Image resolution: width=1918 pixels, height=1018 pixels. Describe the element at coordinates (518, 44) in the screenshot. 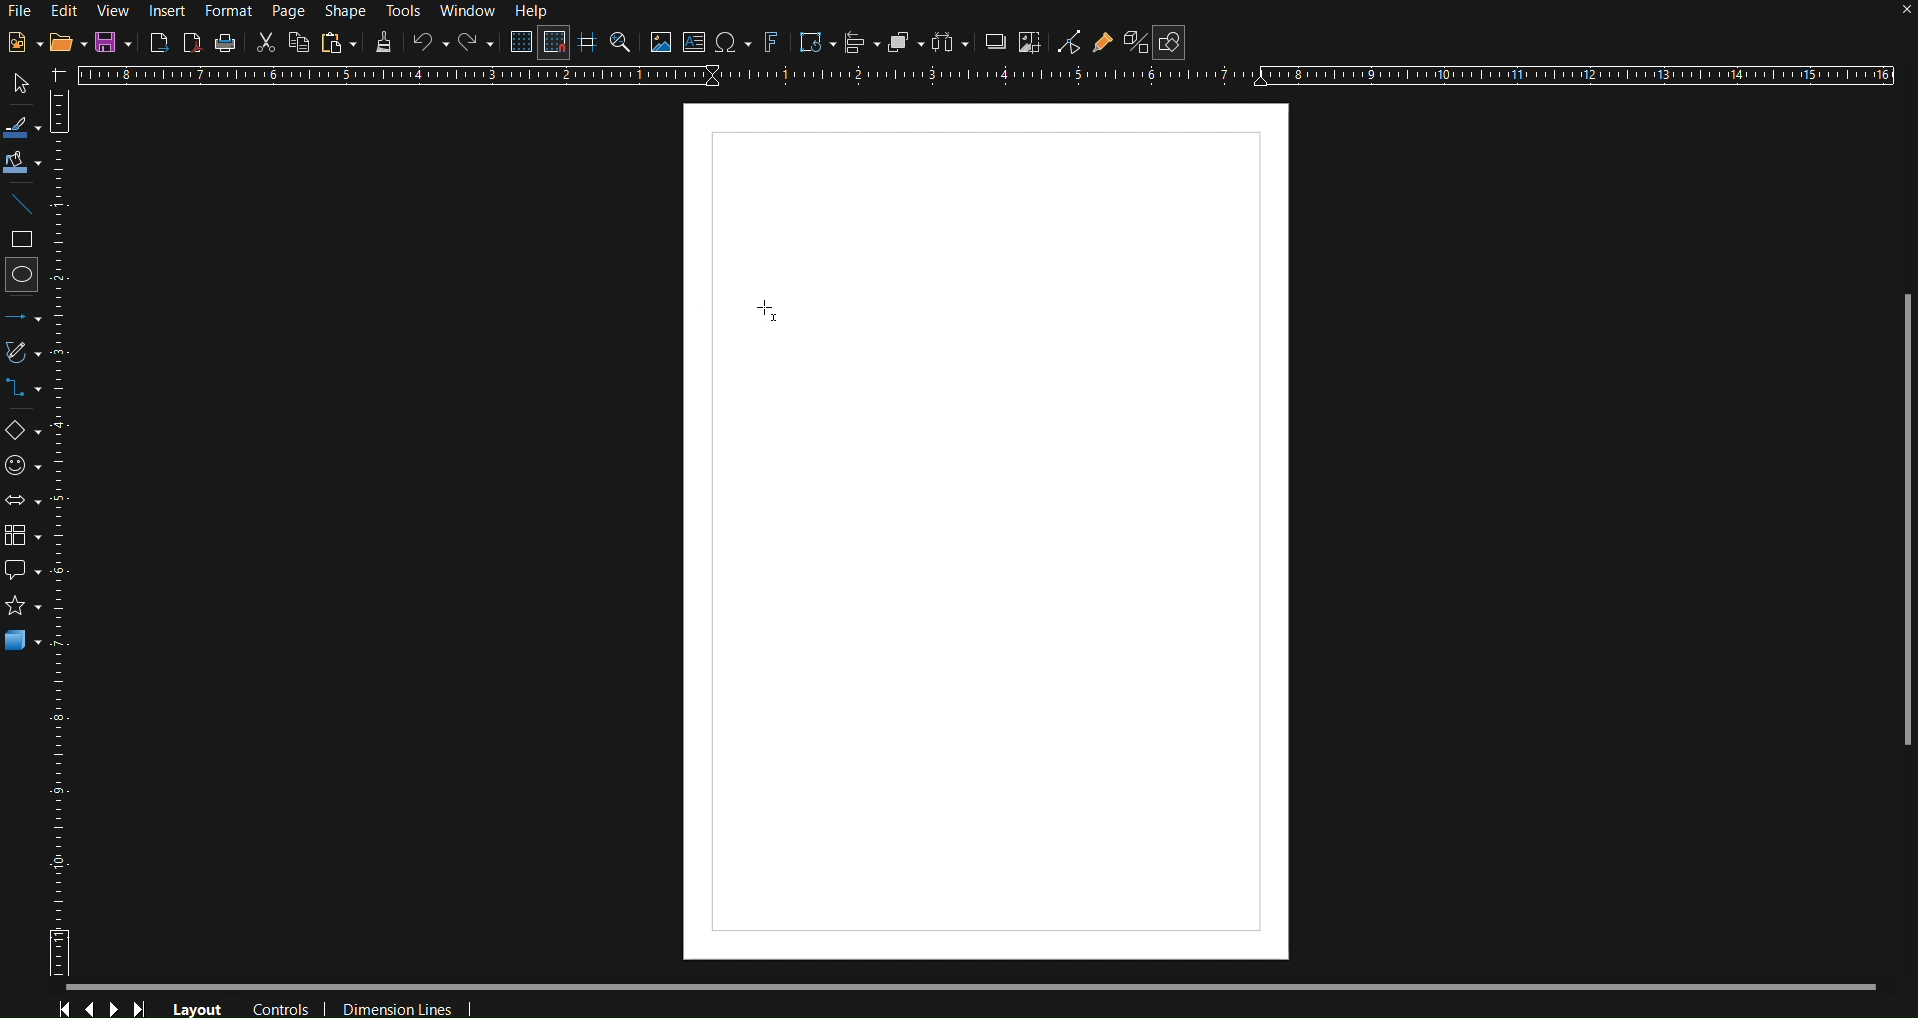

I see `Display Grid` at that location.